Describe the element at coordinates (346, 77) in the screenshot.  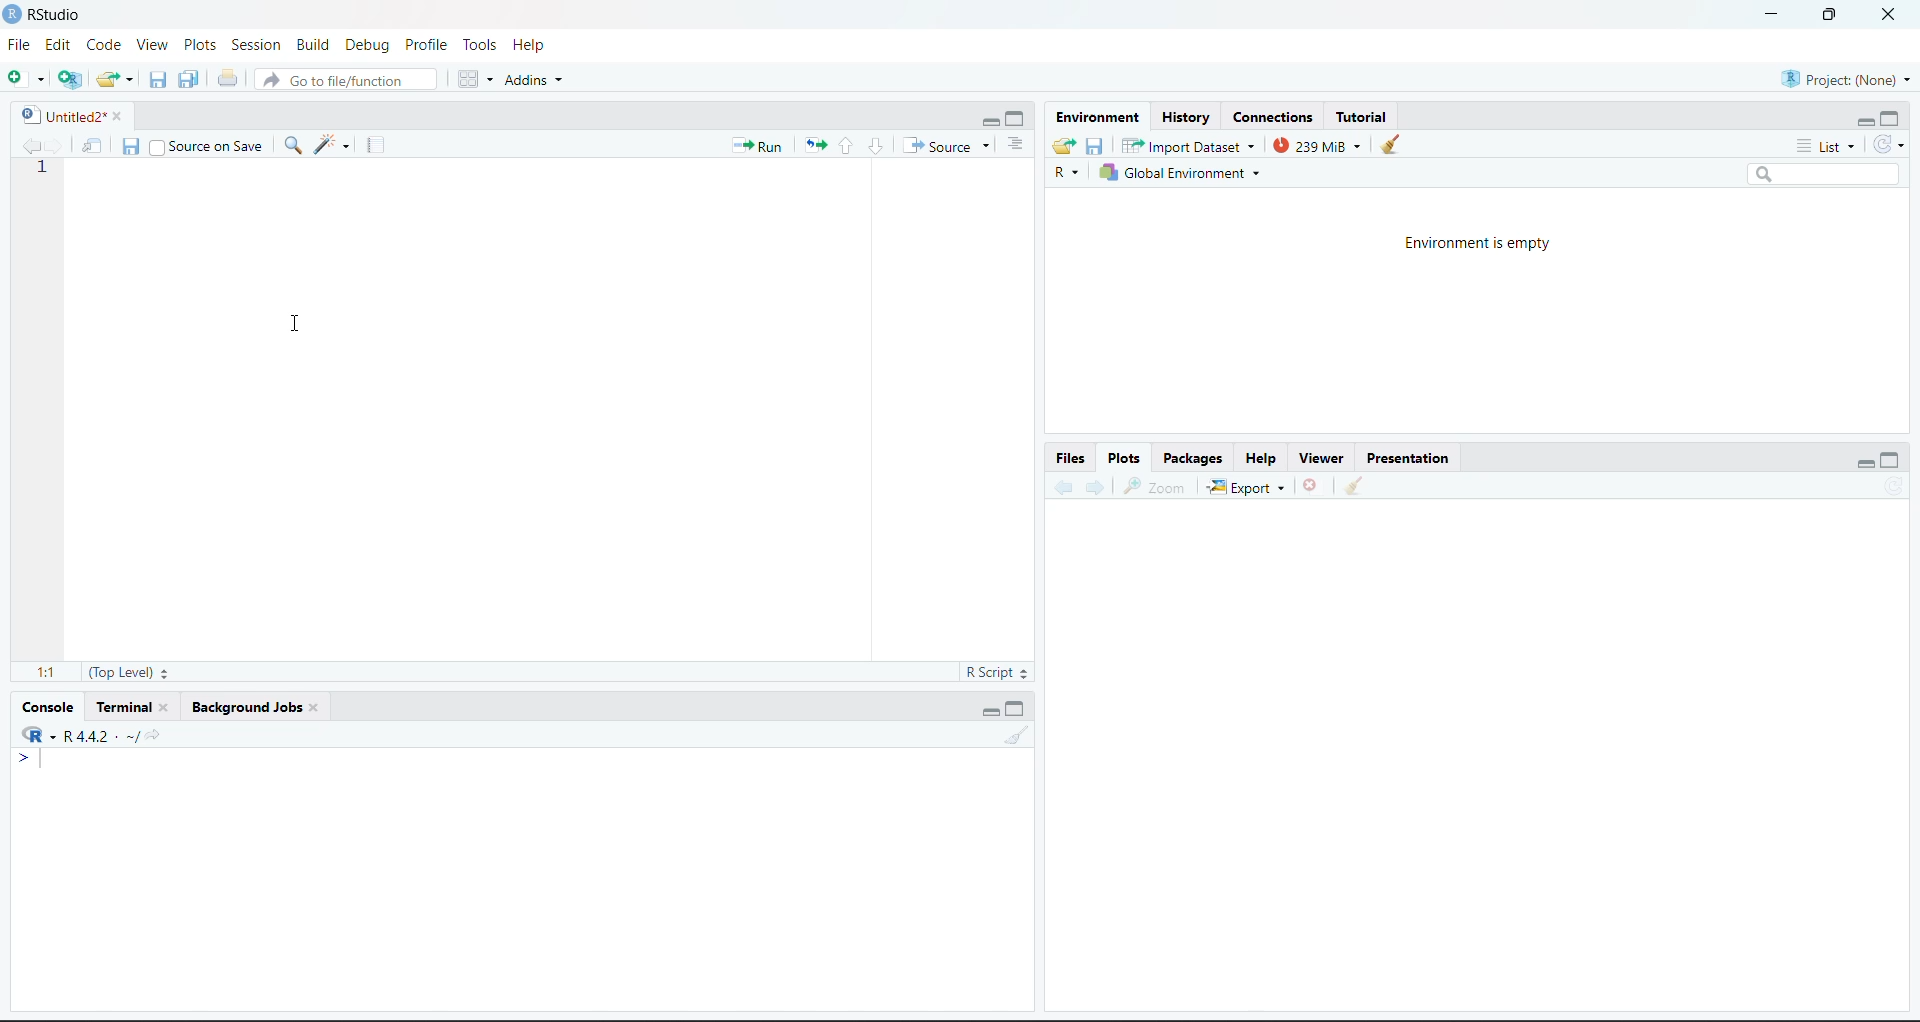
I see `Go to file/function` at that location.